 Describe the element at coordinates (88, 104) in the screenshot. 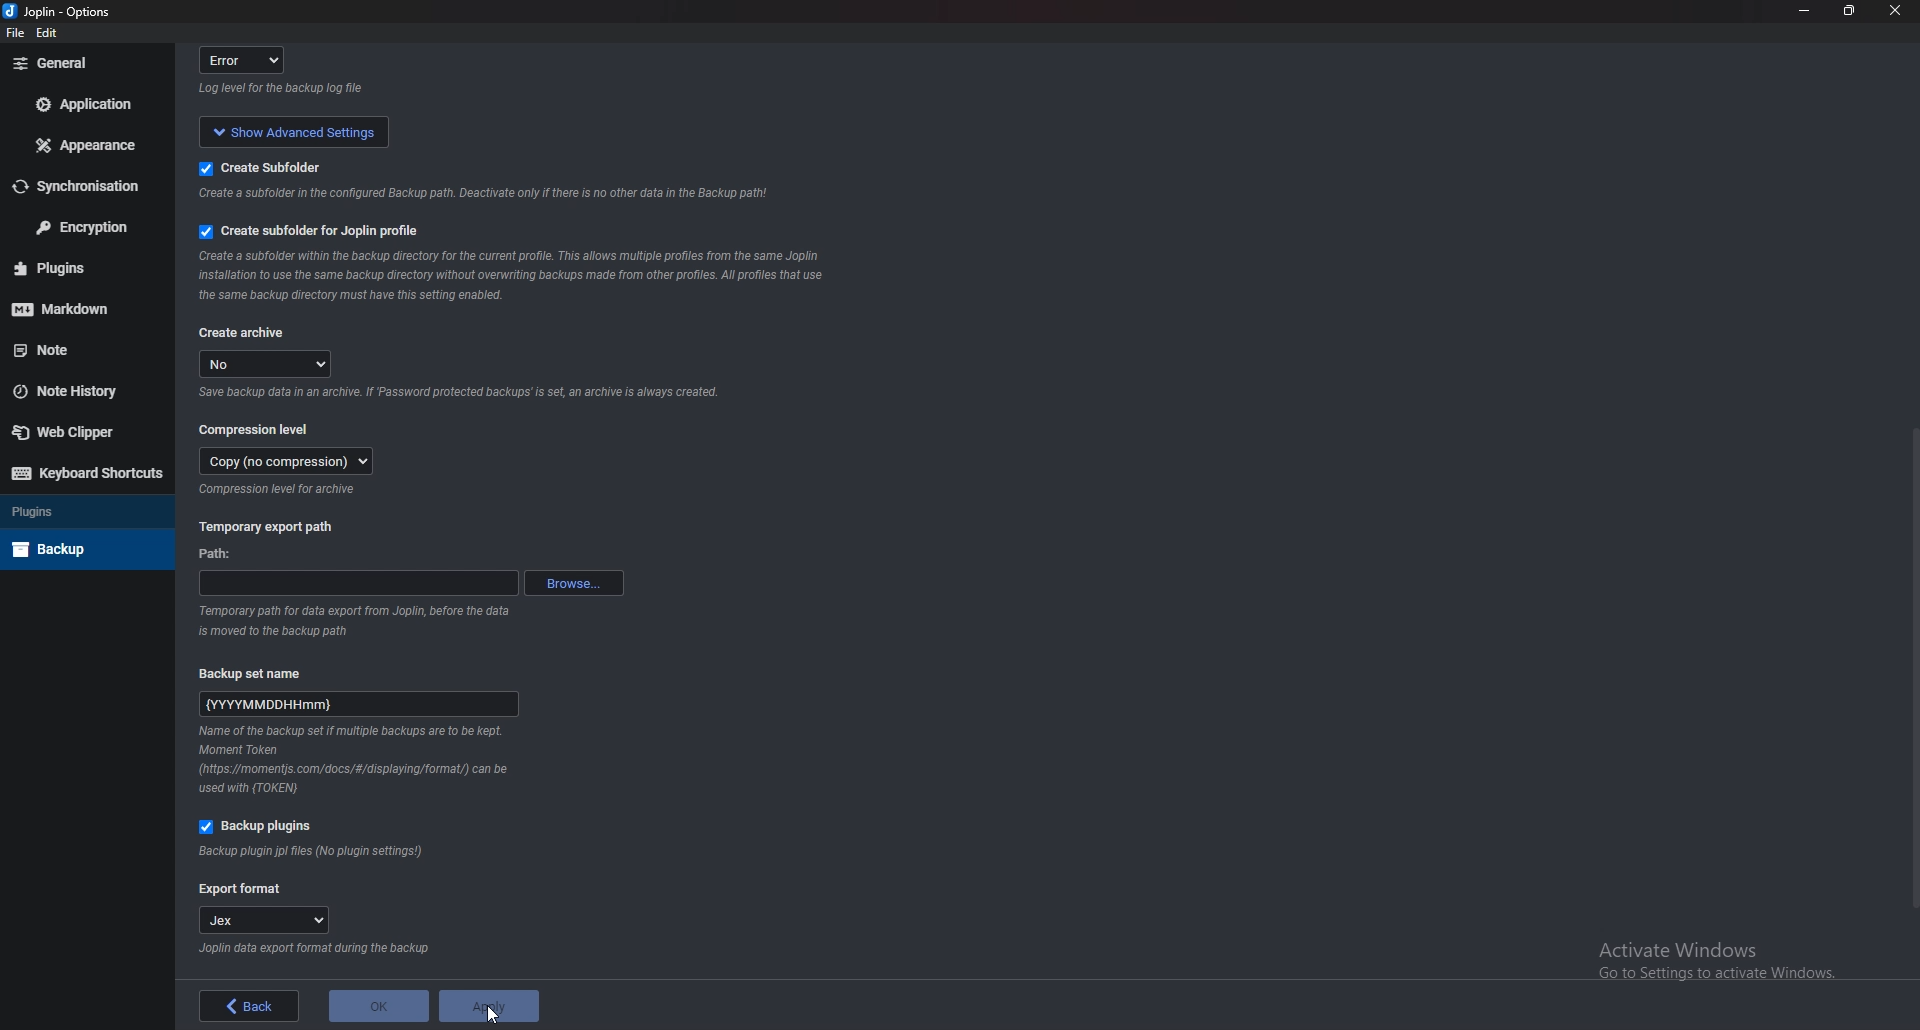

I see `Application` at that location.